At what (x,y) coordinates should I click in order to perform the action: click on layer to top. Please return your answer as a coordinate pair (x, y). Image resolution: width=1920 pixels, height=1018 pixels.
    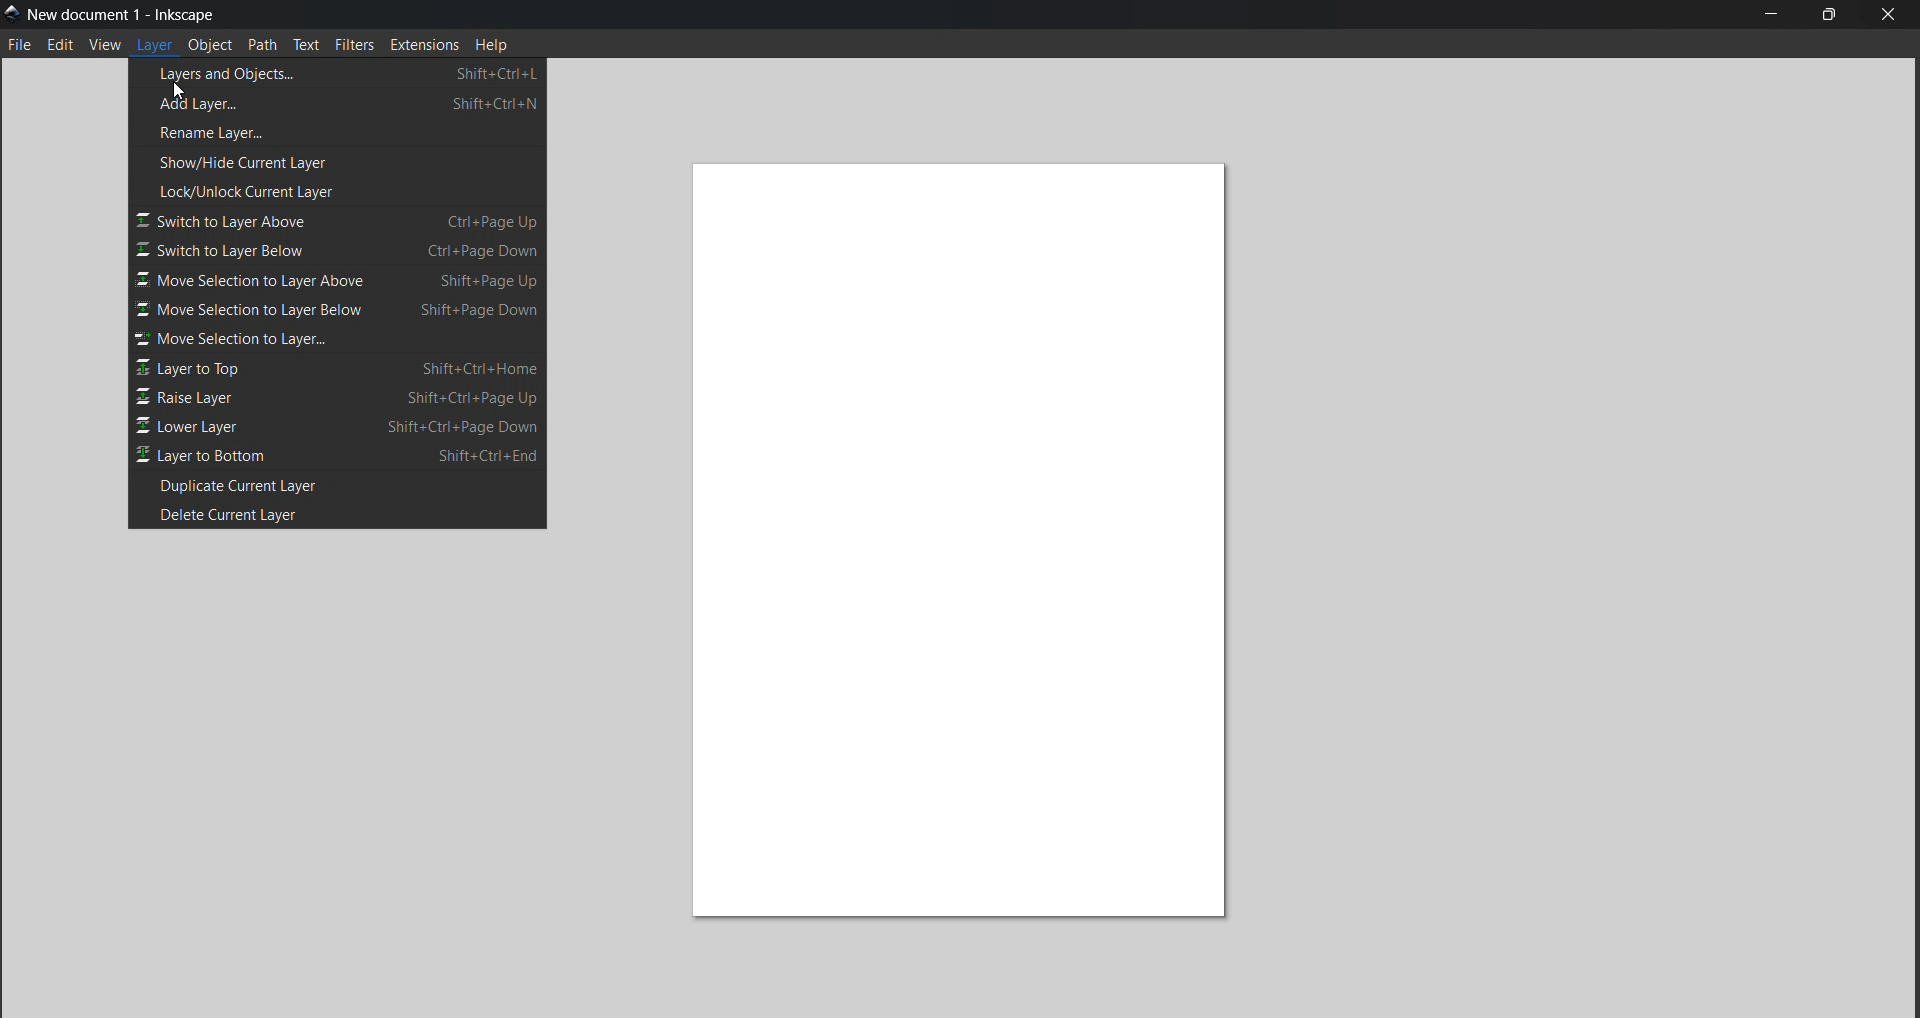
    Looking at the image, I should click on (339, 369).